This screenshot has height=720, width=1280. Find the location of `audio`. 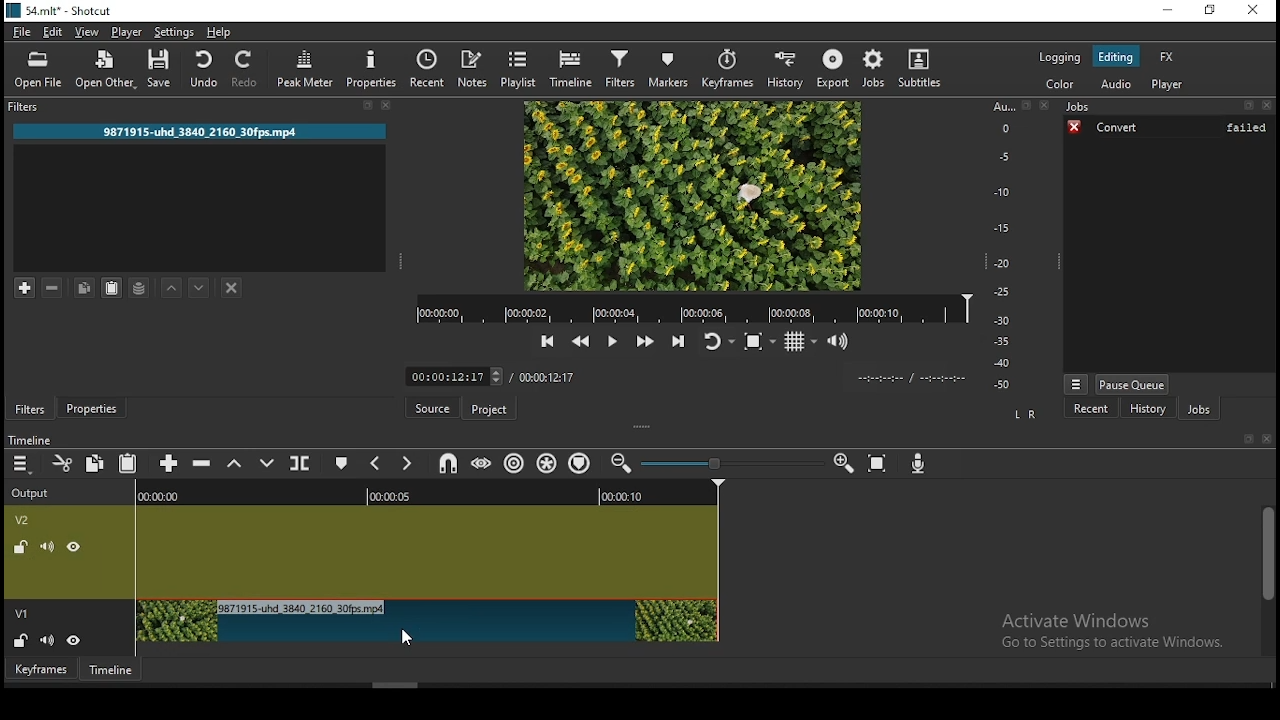

audio is located at coordinates (1117, 85).